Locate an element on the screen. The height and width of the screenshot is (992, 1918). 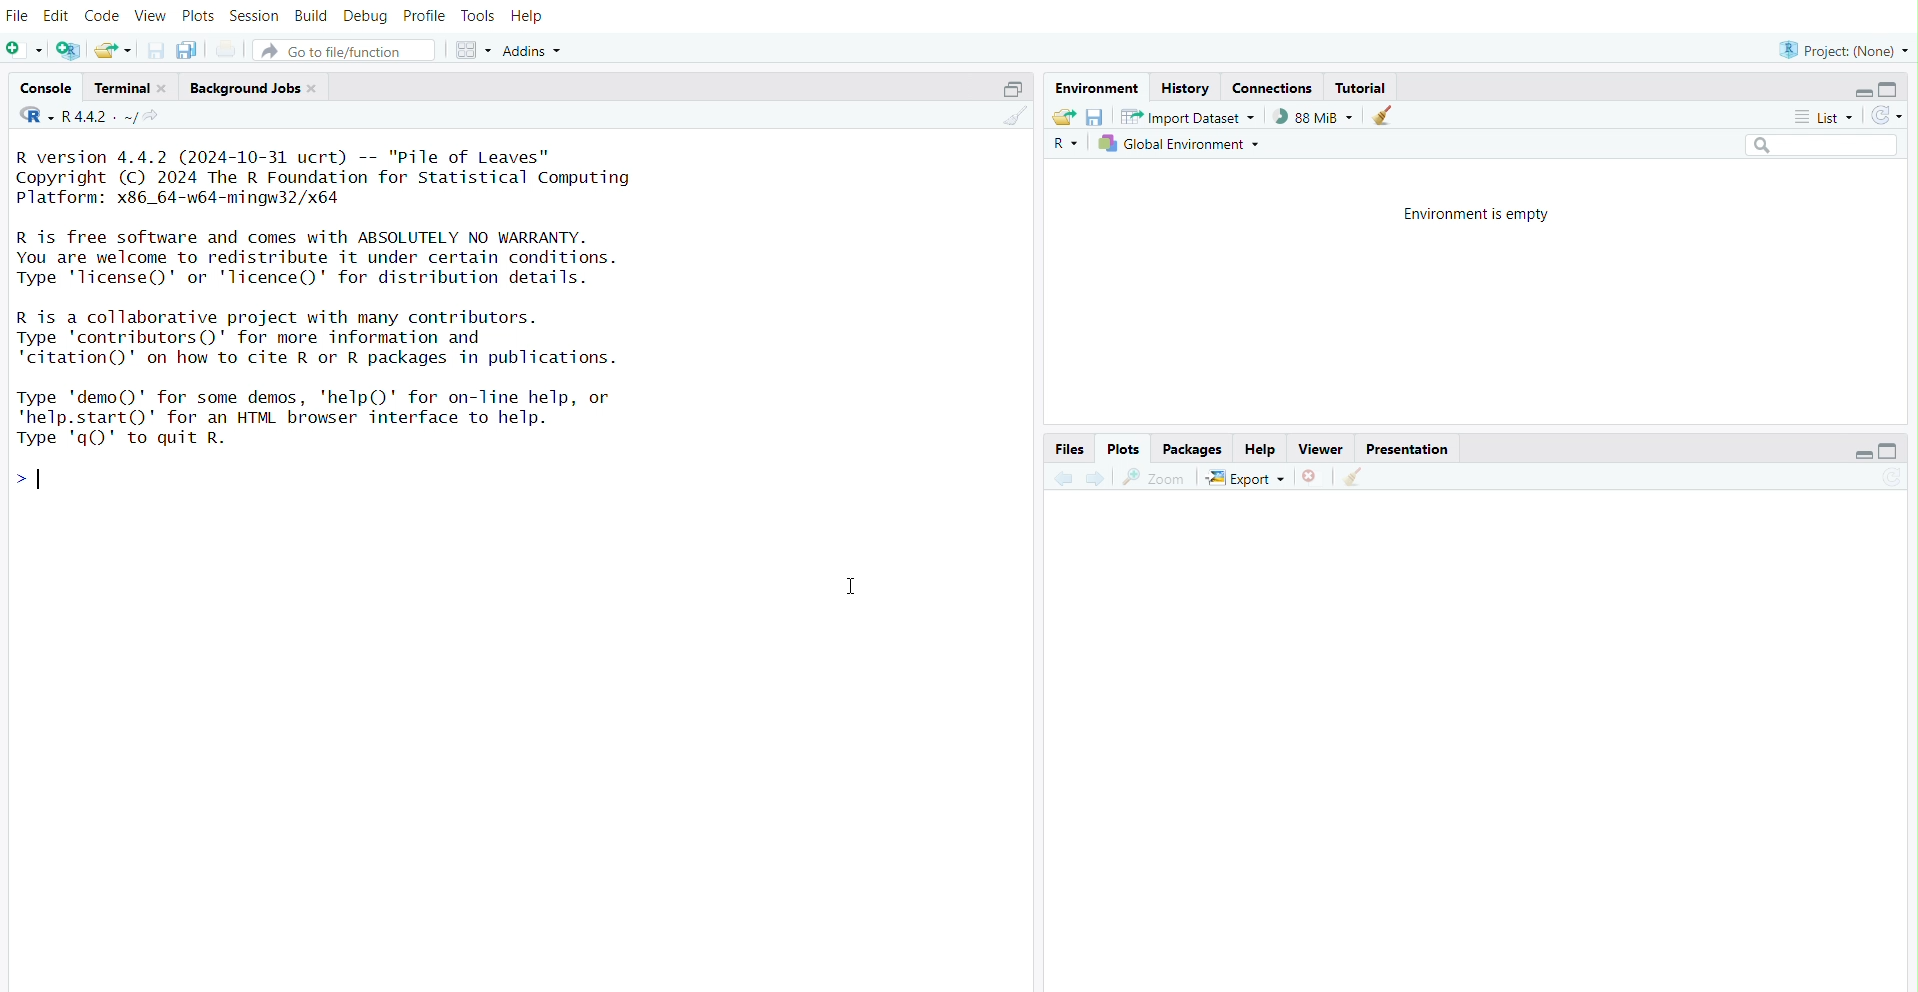
language select is located at coordinates (1067, 147).